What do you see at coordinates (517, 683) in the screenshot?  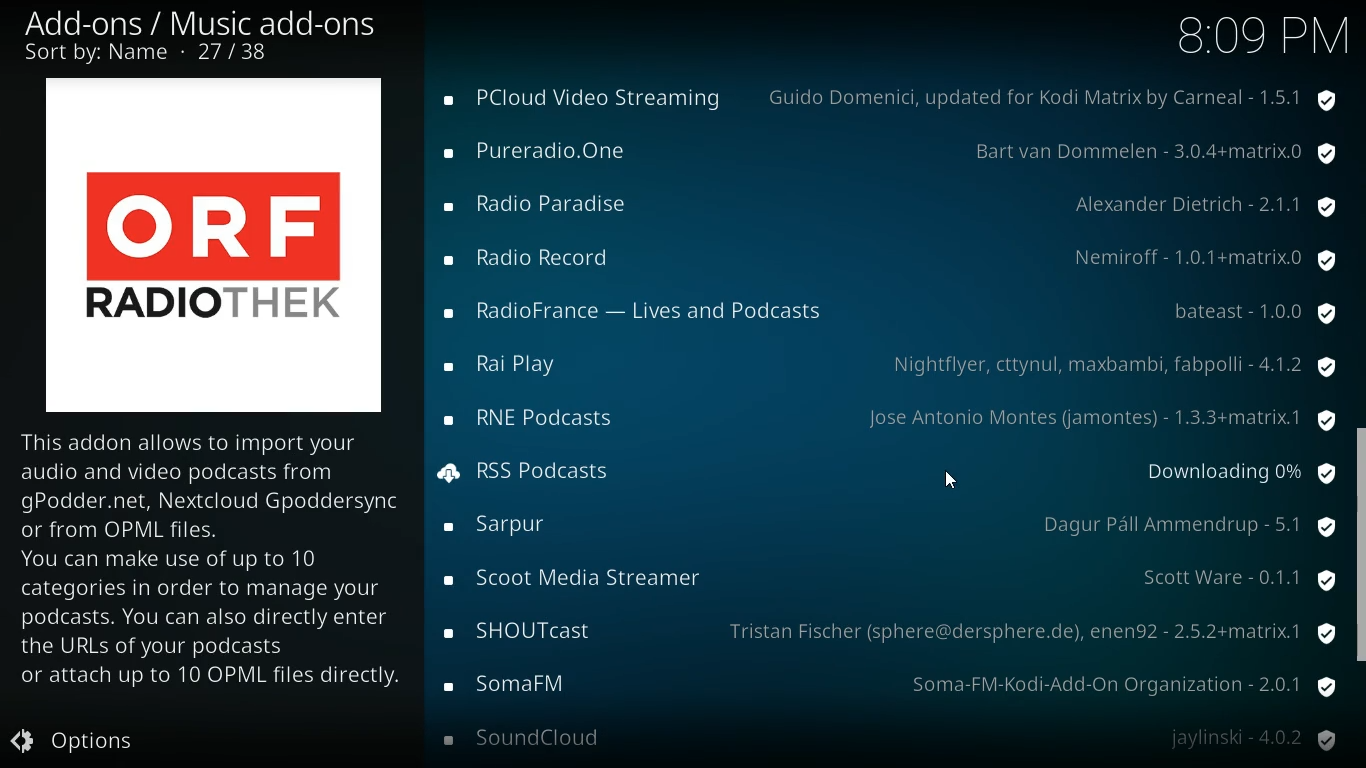 I see `SomaFM` at bounding box center [517, 683].